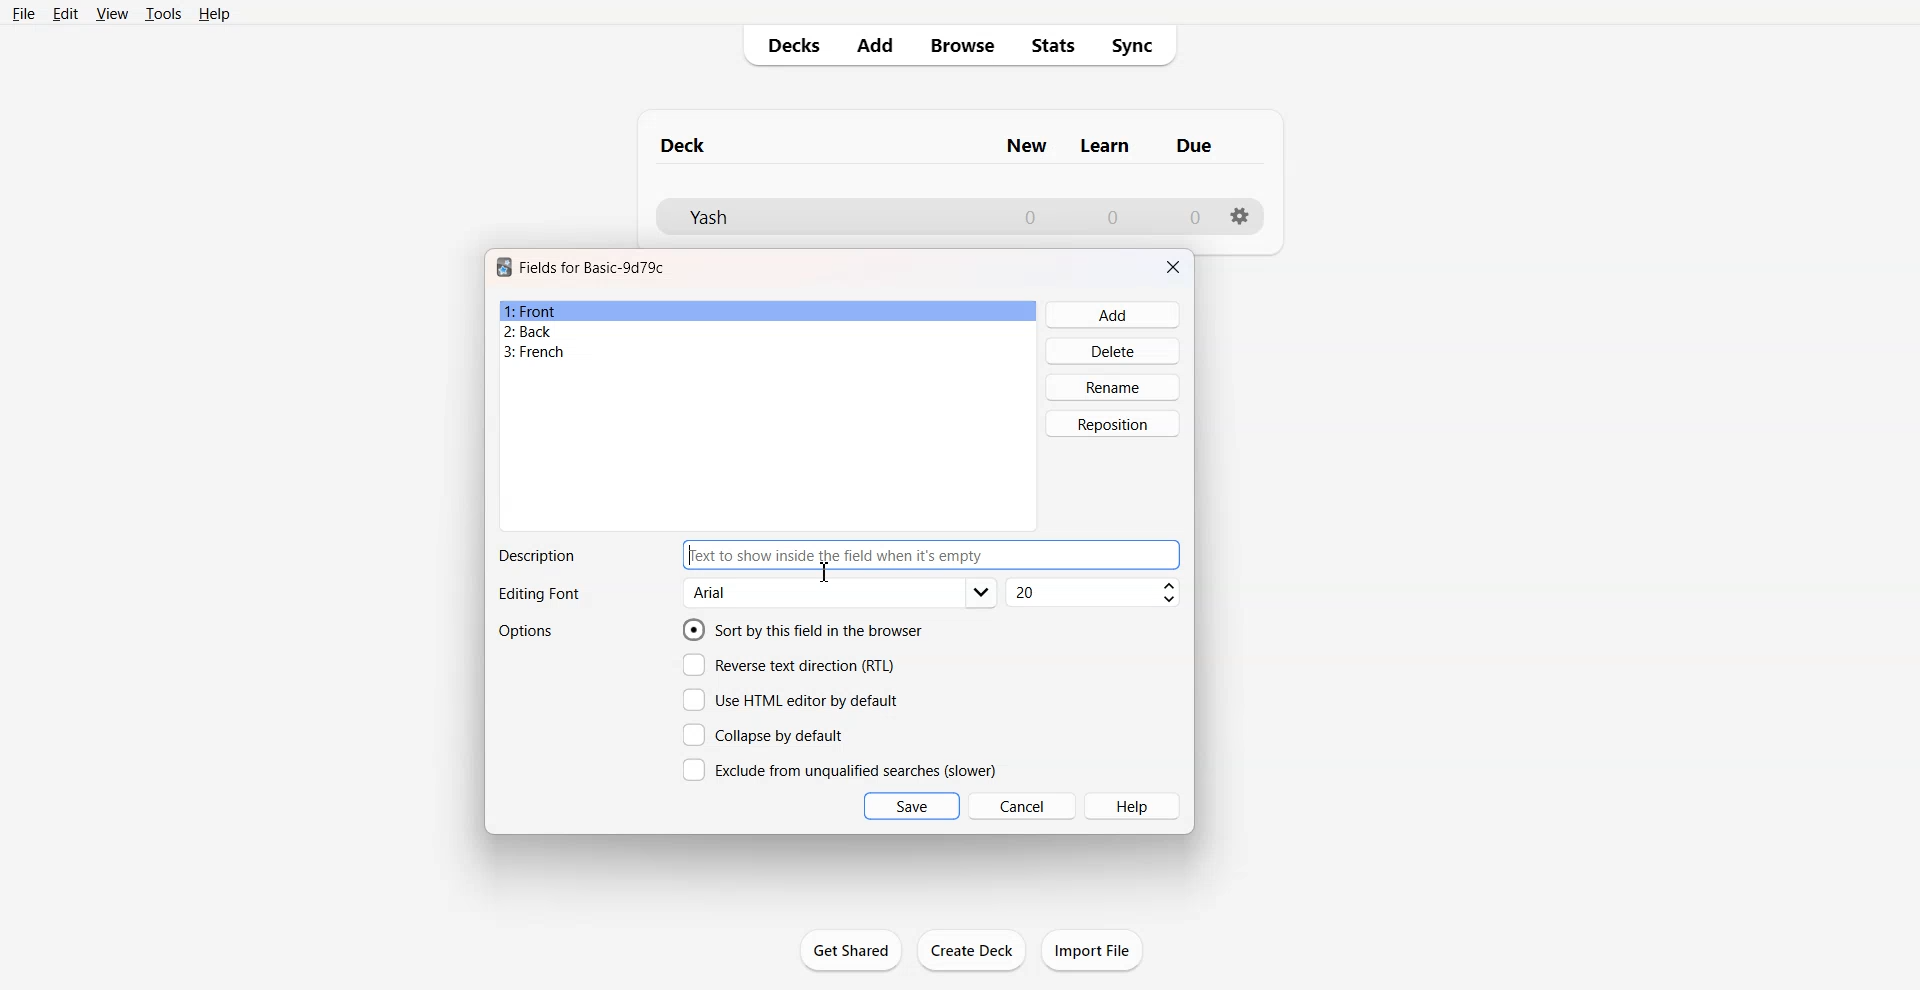 The image size is (1920, 990). What do you see at coordinates (528, 631) in the screenshot?
I see `Options` at bounding box center [528, 631].